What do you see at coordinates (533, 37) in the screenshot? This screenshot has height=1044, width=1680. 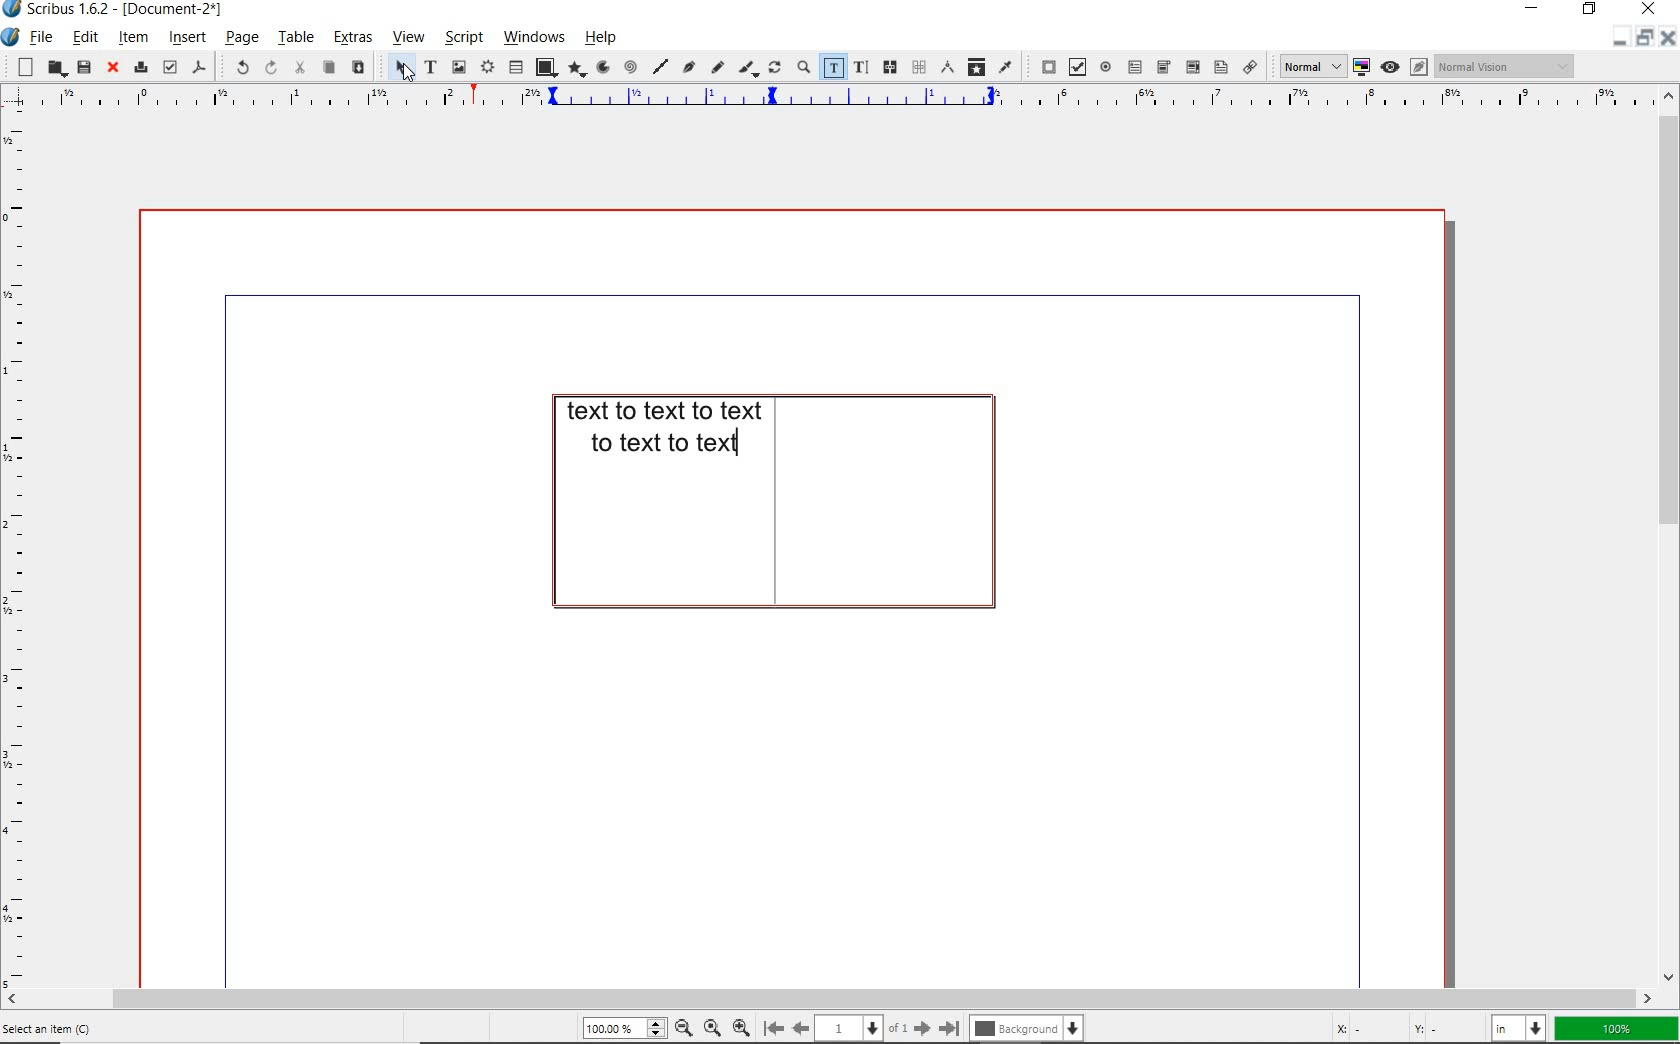 I see `windows` at bounding box center [533, 37].